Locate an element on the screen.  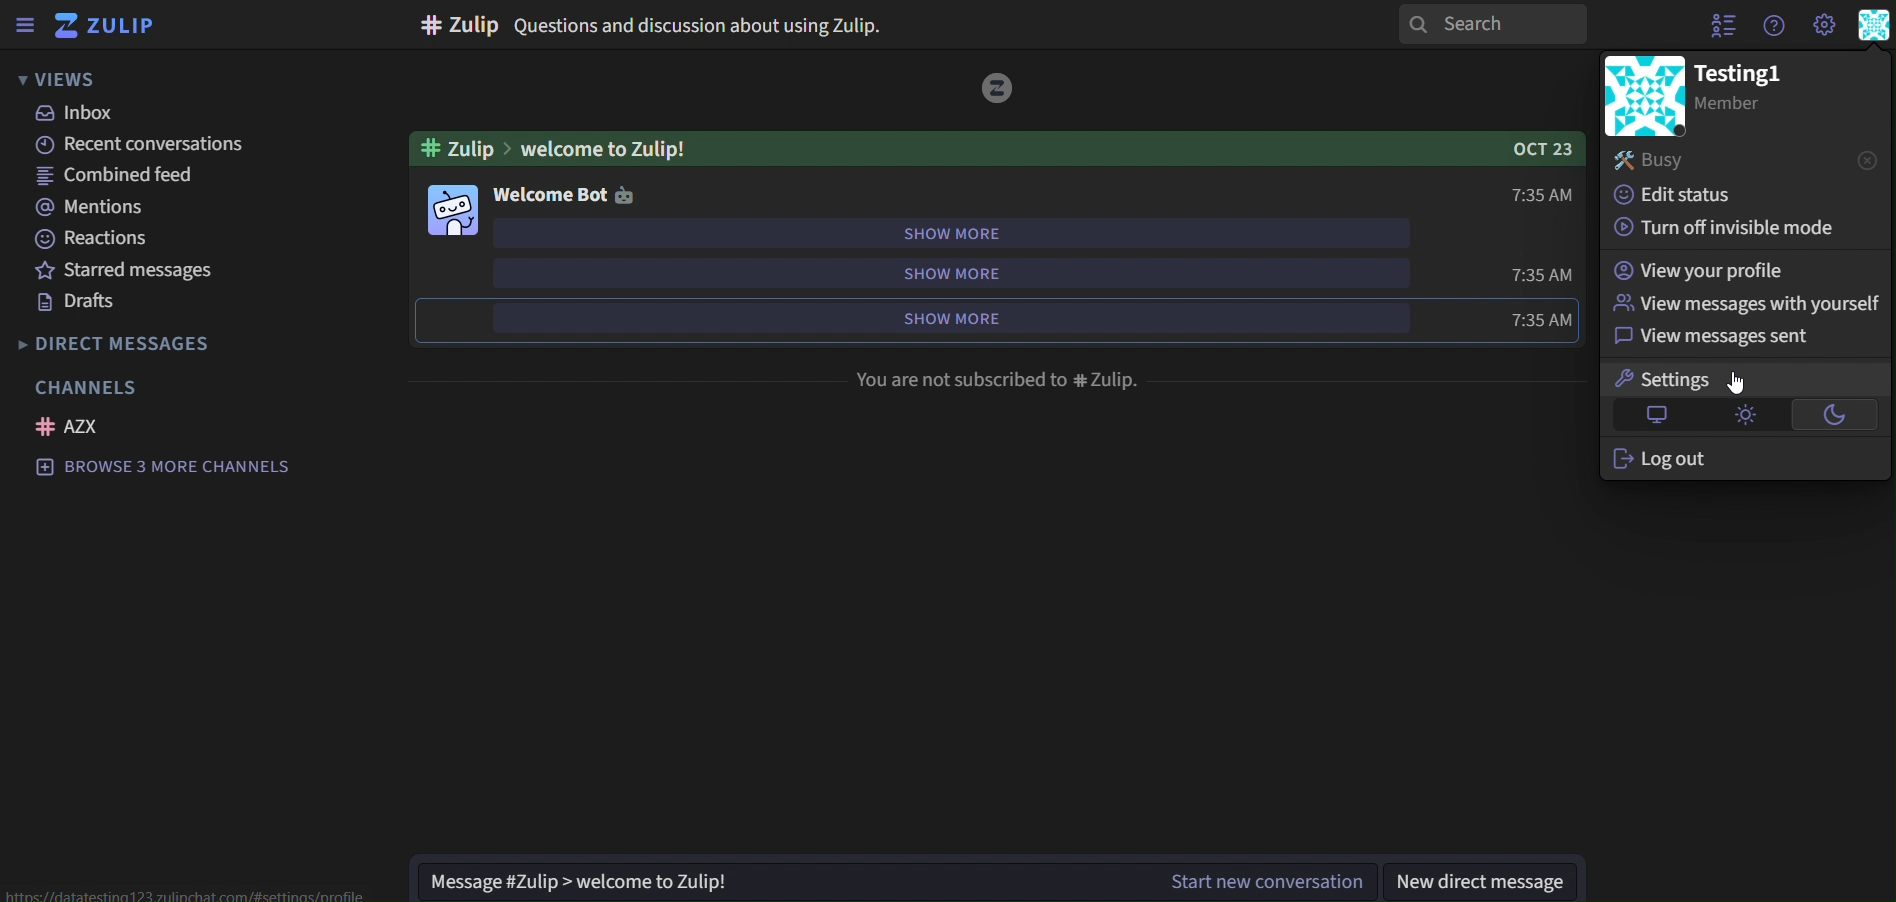
image is located at coordinates (1639, 96).